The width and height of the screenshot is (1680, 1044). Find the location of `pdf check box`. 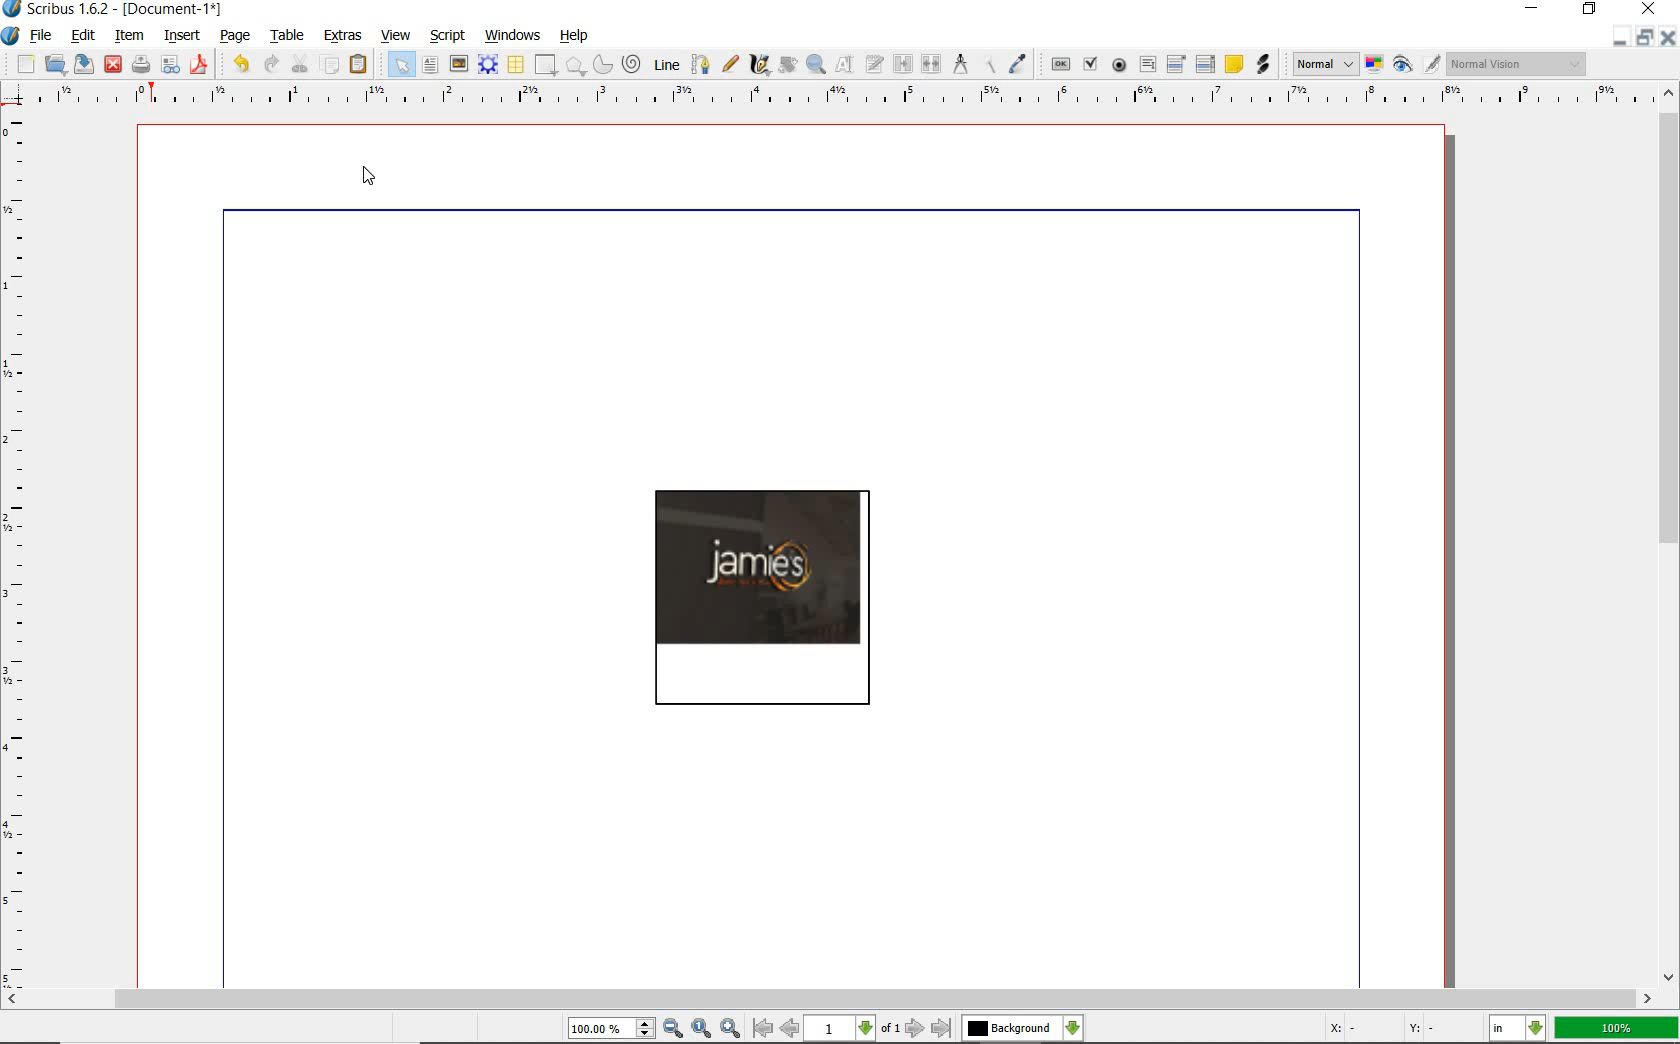

pdf check box is located at coordinates (1090, 65).